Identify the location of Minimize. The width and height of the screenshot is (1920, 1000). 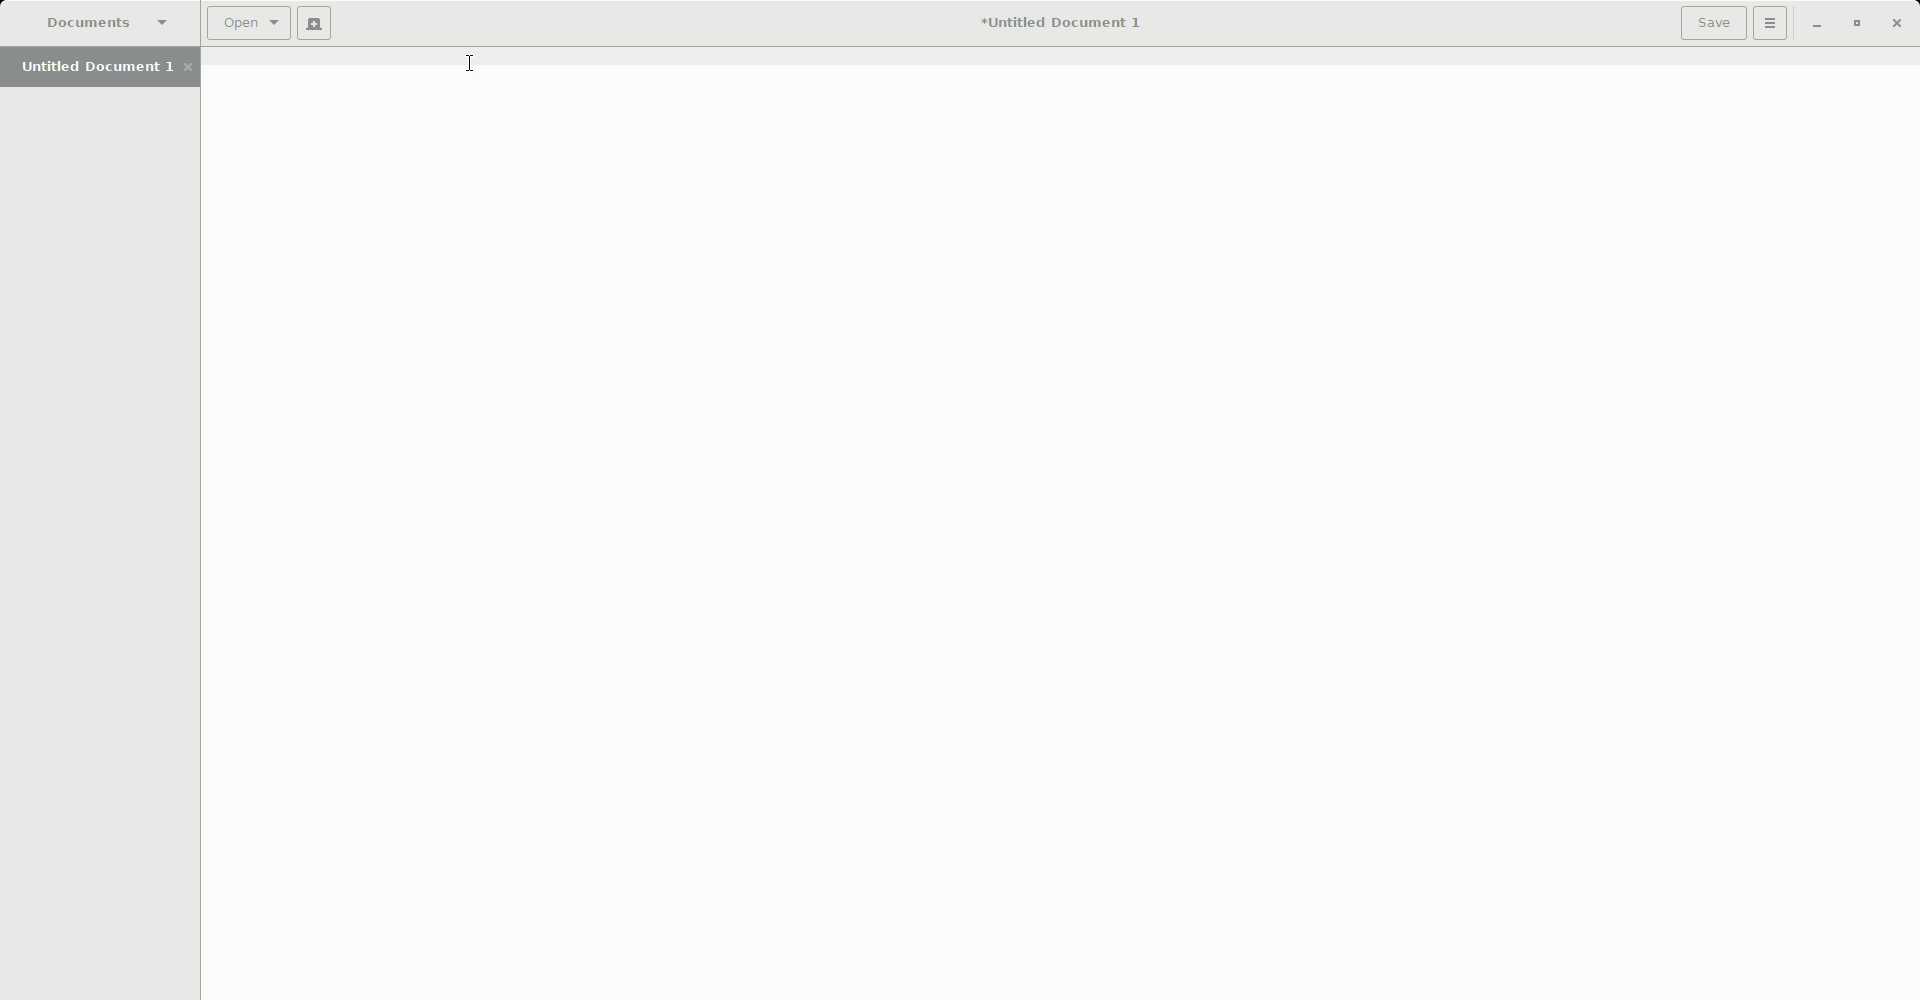
(1818, 24).